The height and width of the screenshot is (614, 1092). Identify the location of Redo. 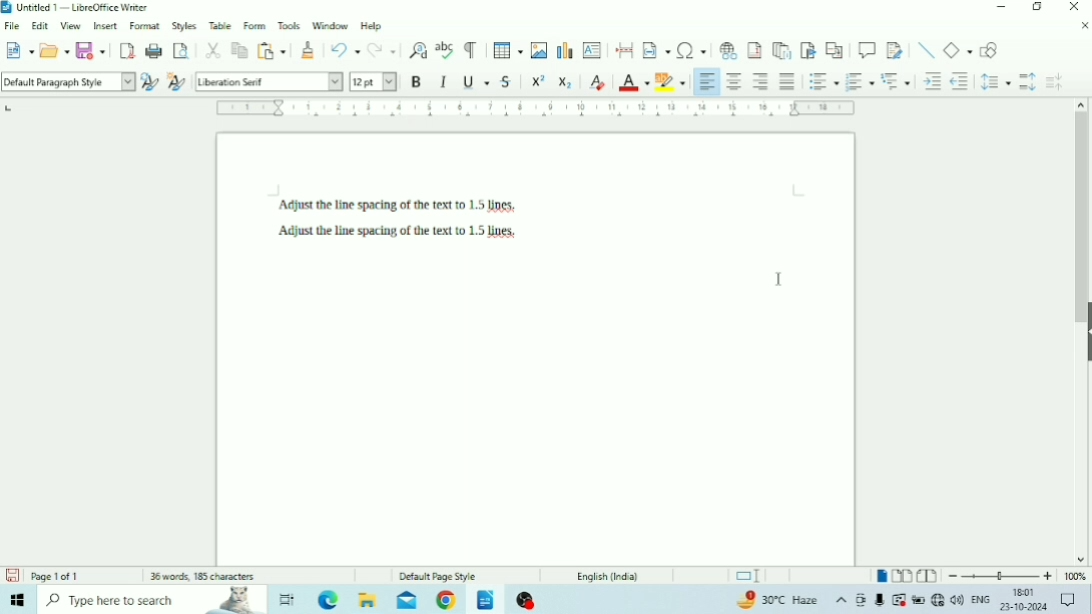
(382, 50).